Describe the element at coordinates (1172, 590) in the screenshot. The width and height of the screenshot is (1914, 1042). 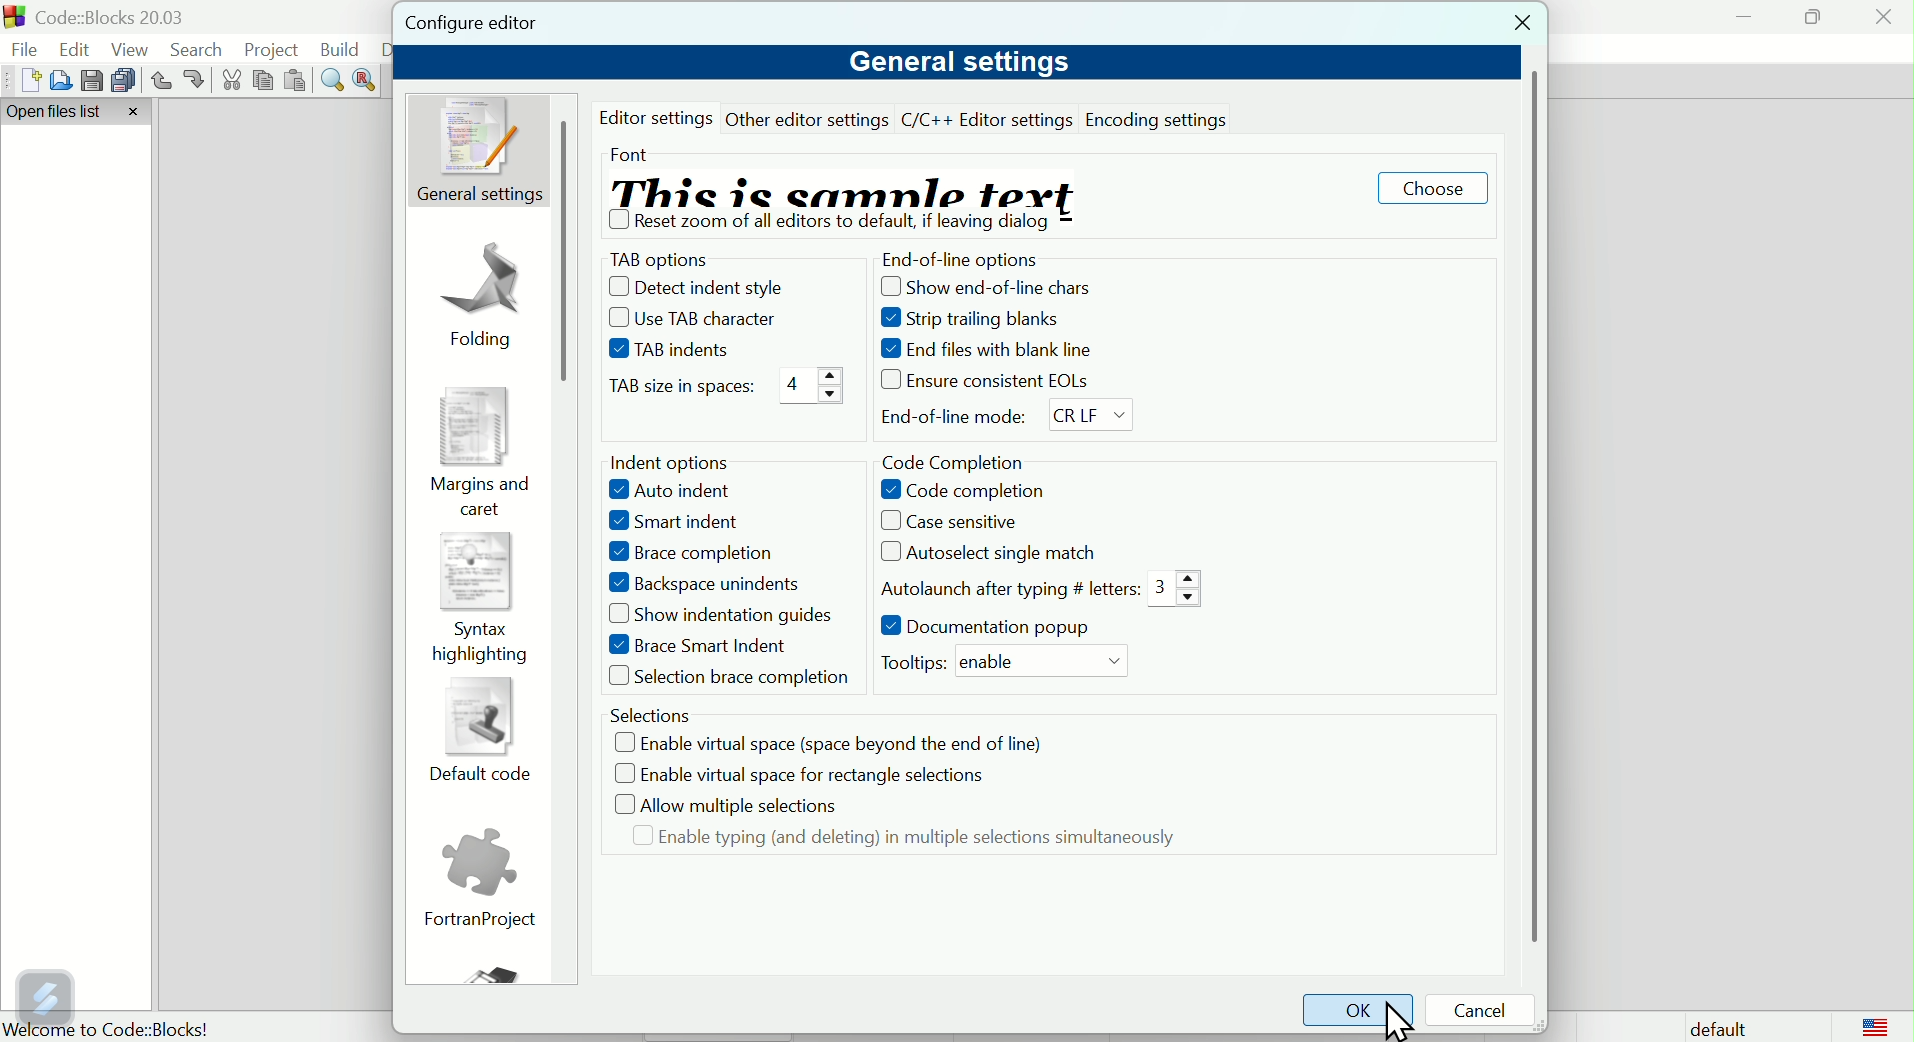
I see `3` at that location.